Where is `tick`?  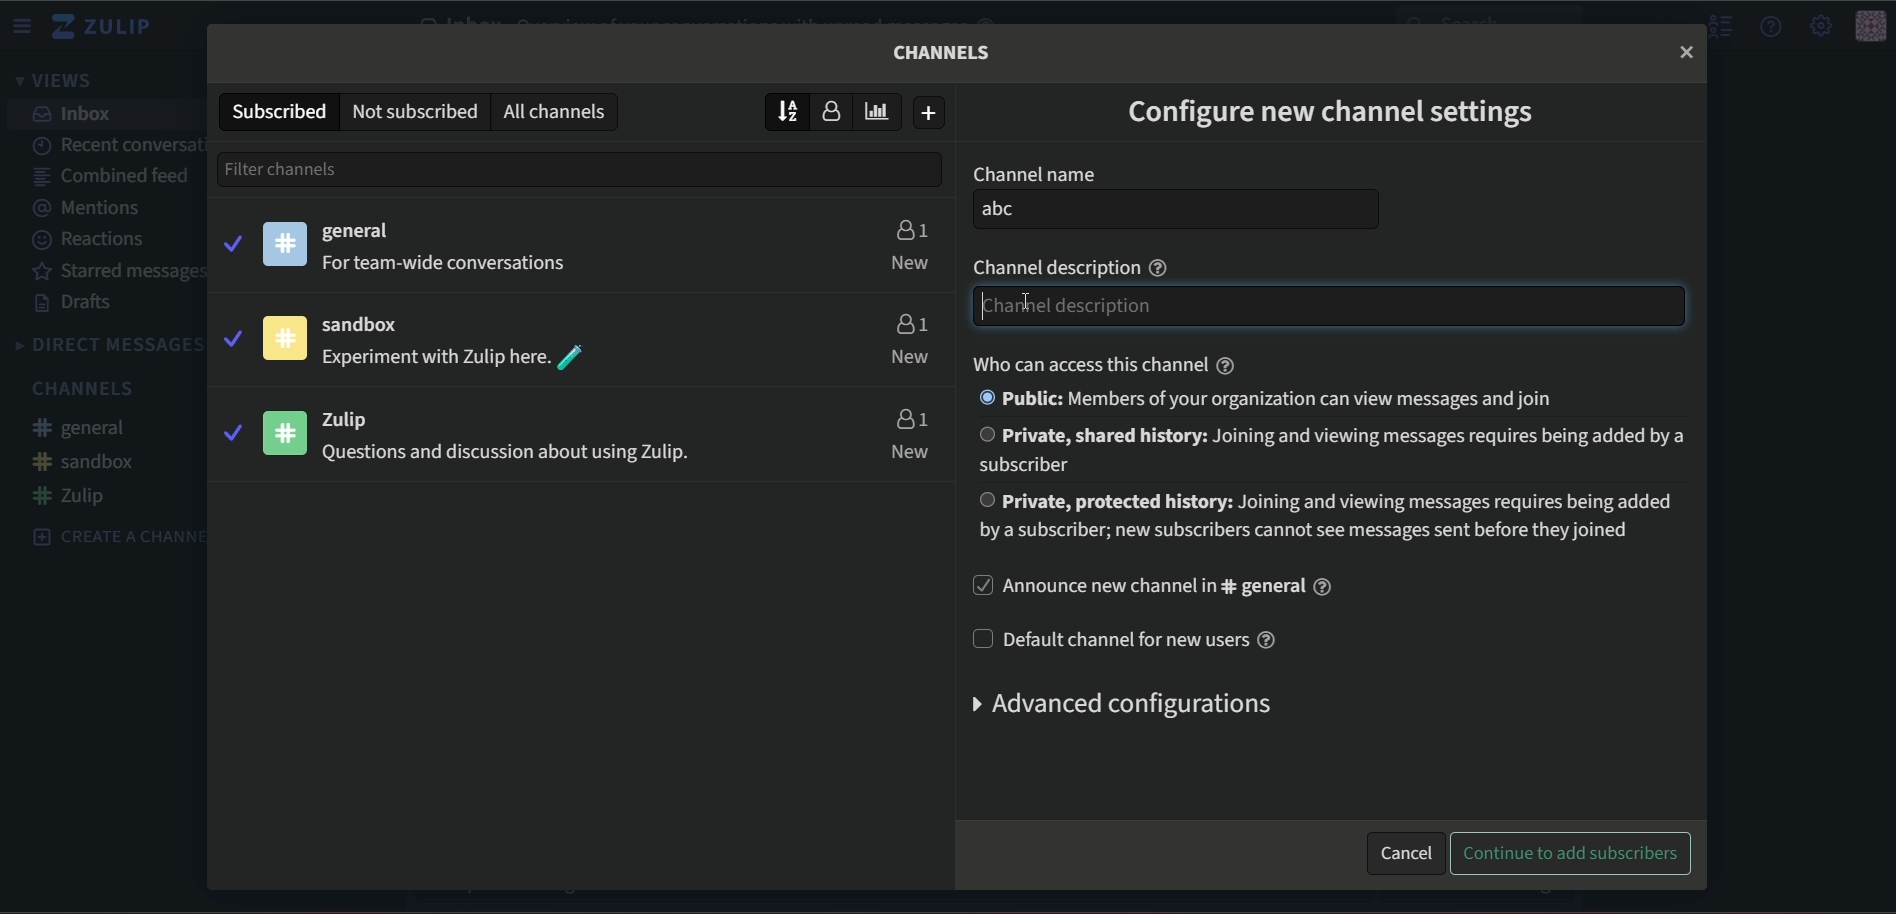
tick is located at coordinates (230, 336).